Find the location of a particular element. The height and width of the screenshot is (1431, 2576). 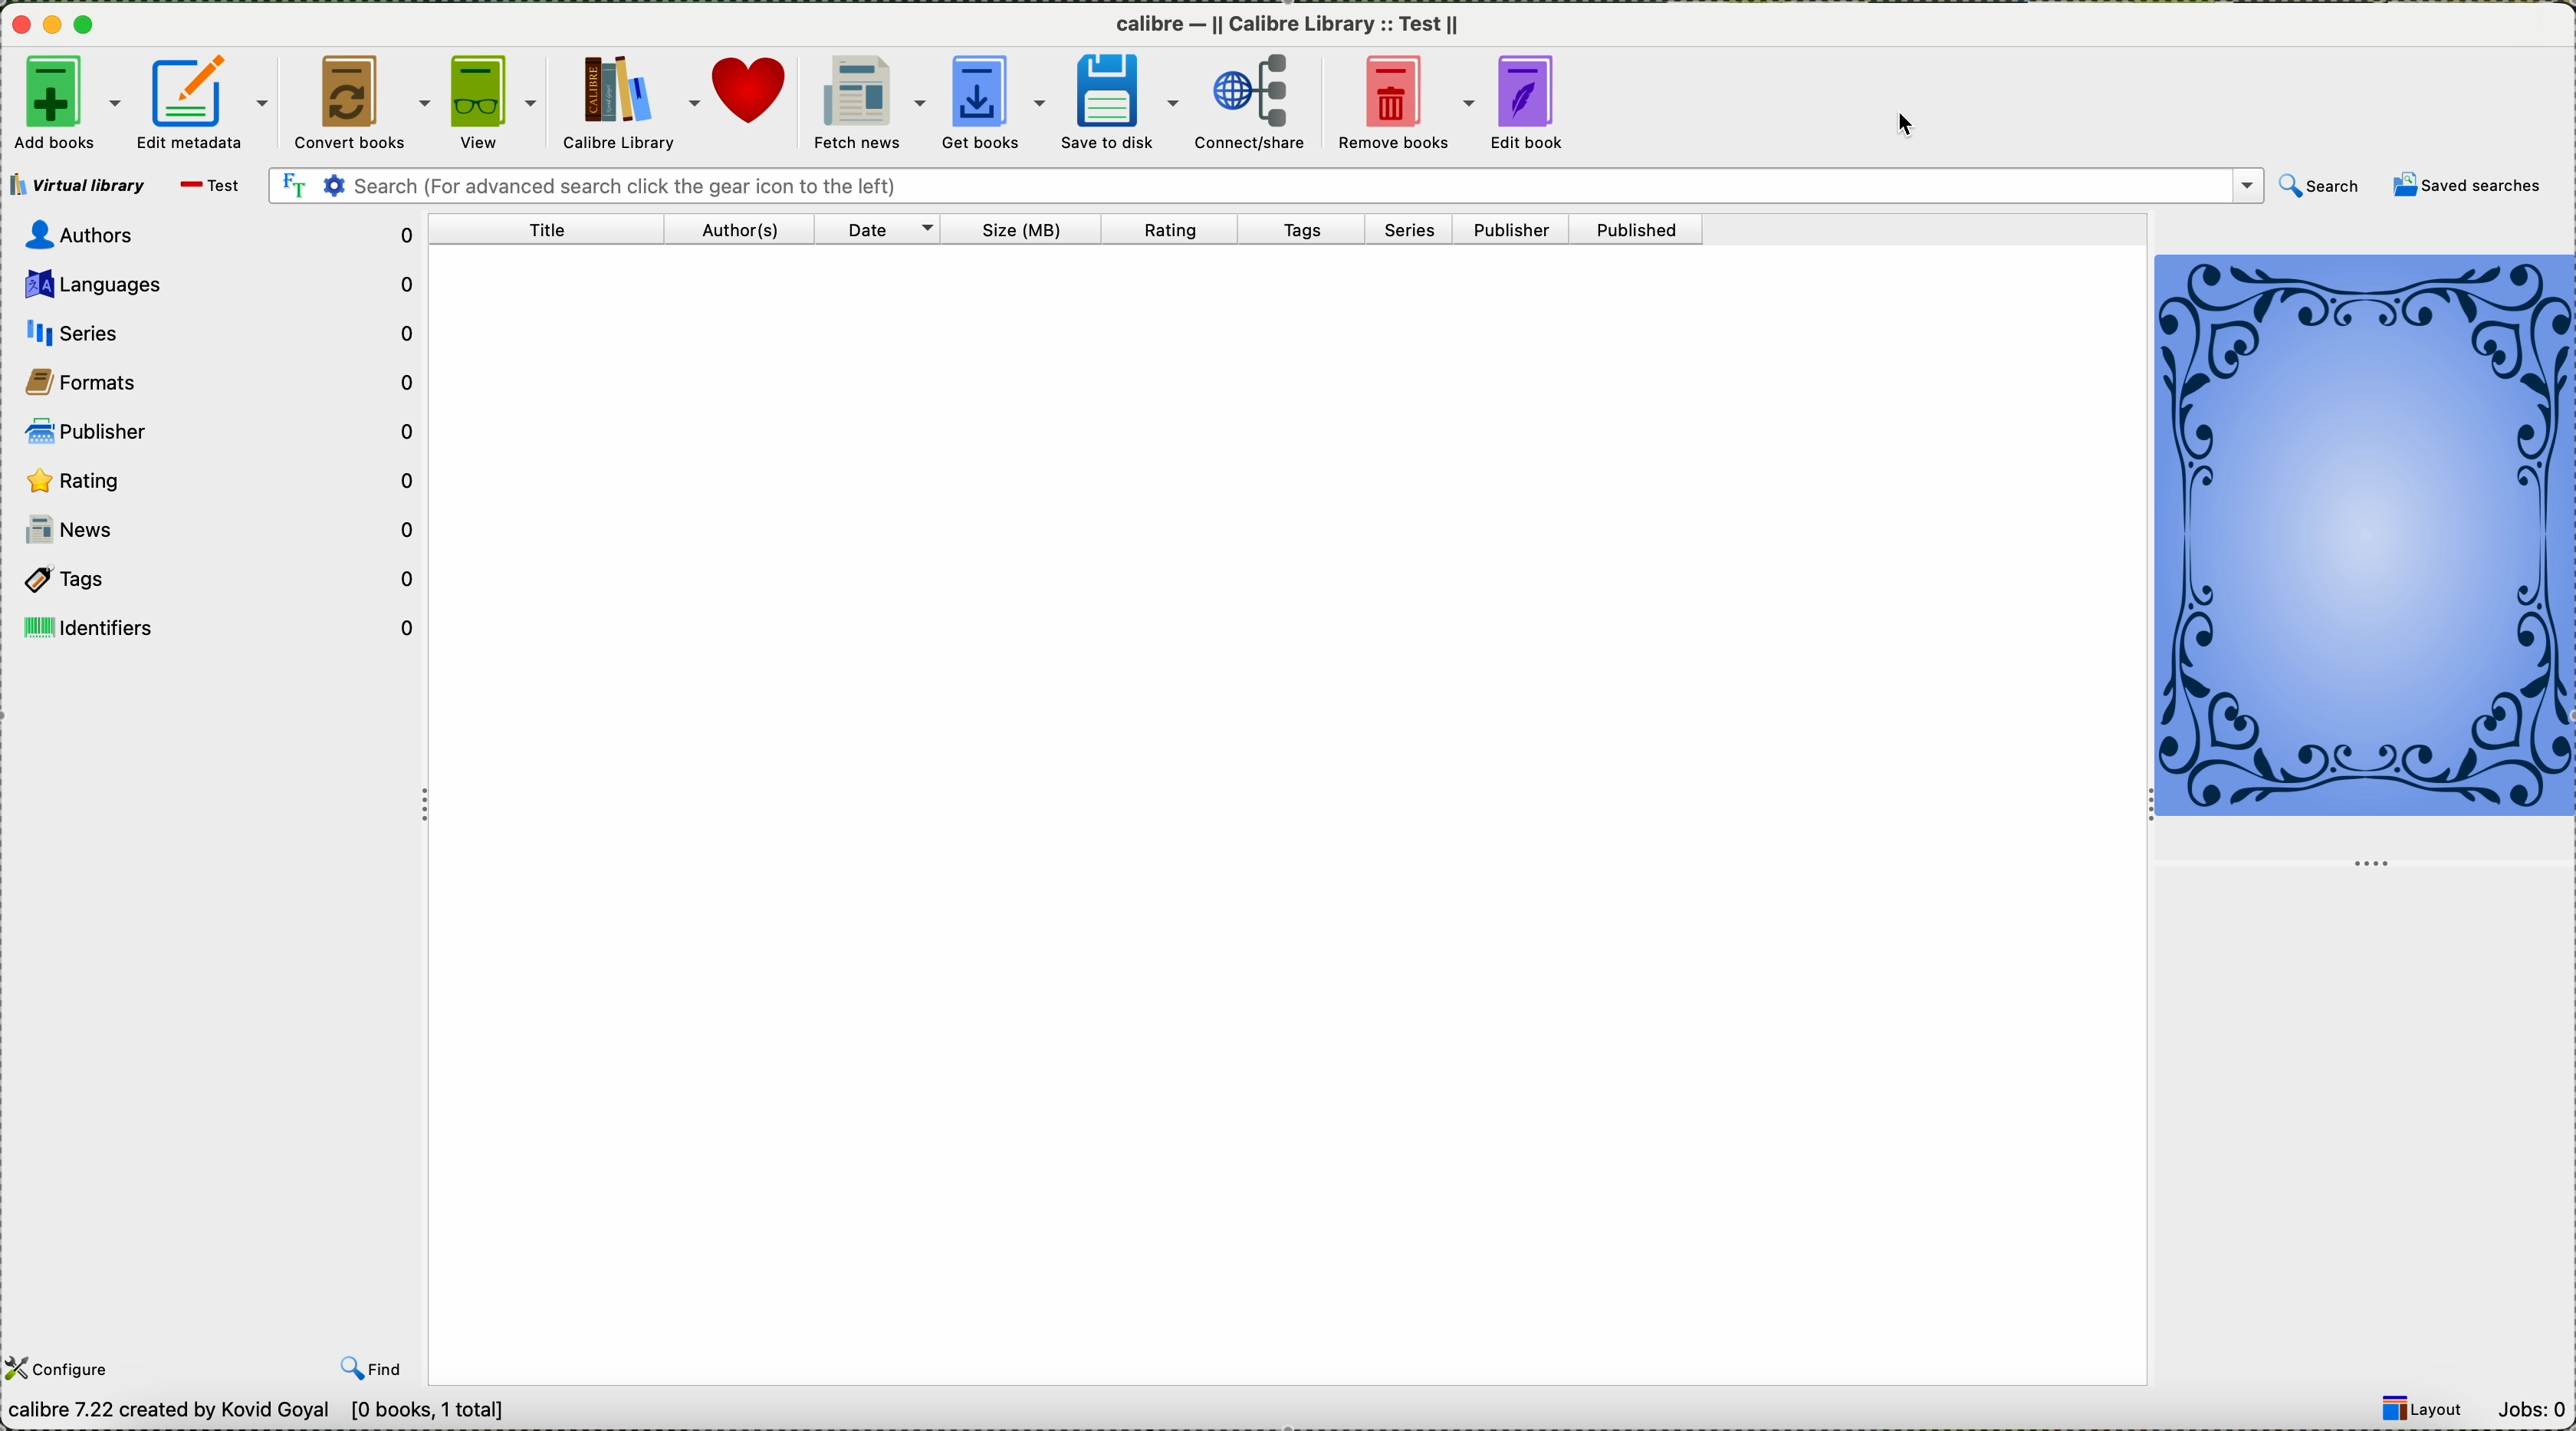

configure is located at coordinates (63, 1368).